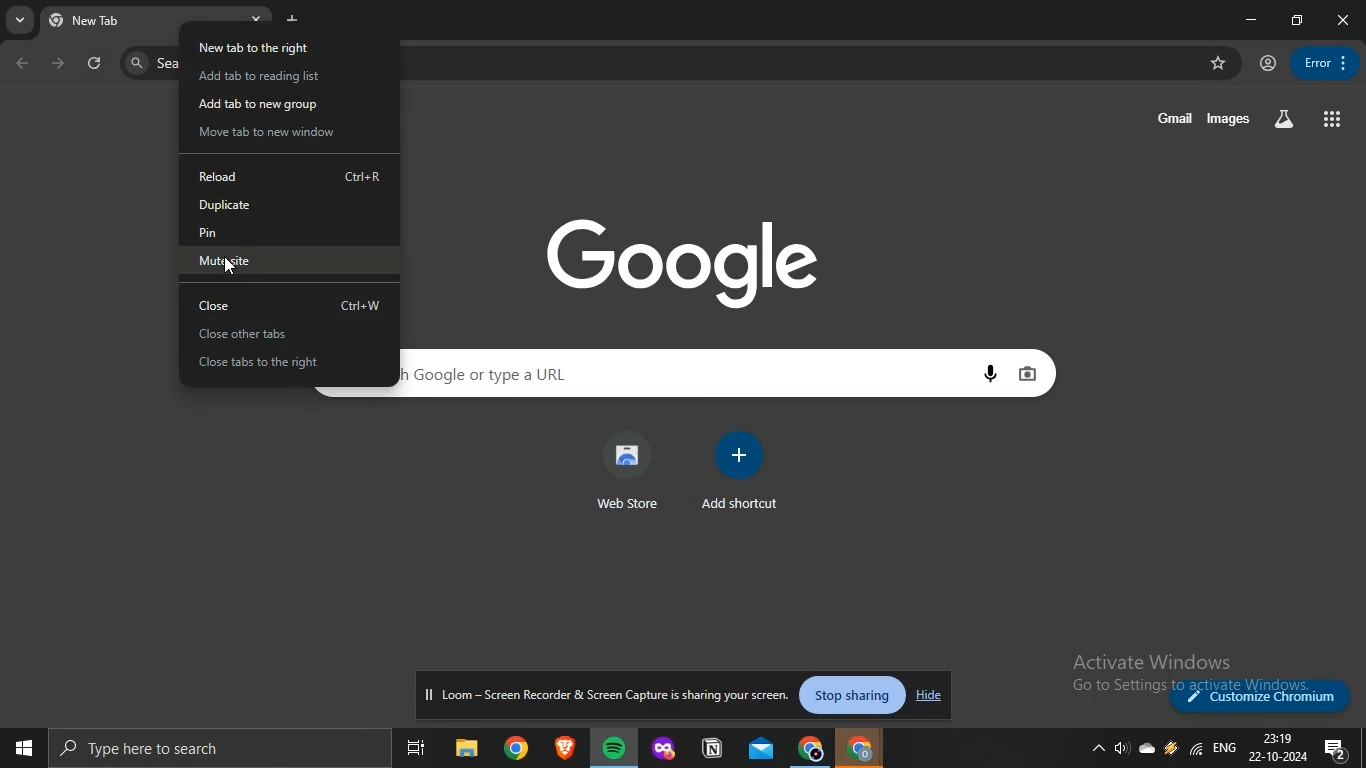 This screenshot has width=1366, height=768. What do you see at coordinates (271, 104) in the screenshot?
I see `add tab to new group` at bounding box center [271, 104].